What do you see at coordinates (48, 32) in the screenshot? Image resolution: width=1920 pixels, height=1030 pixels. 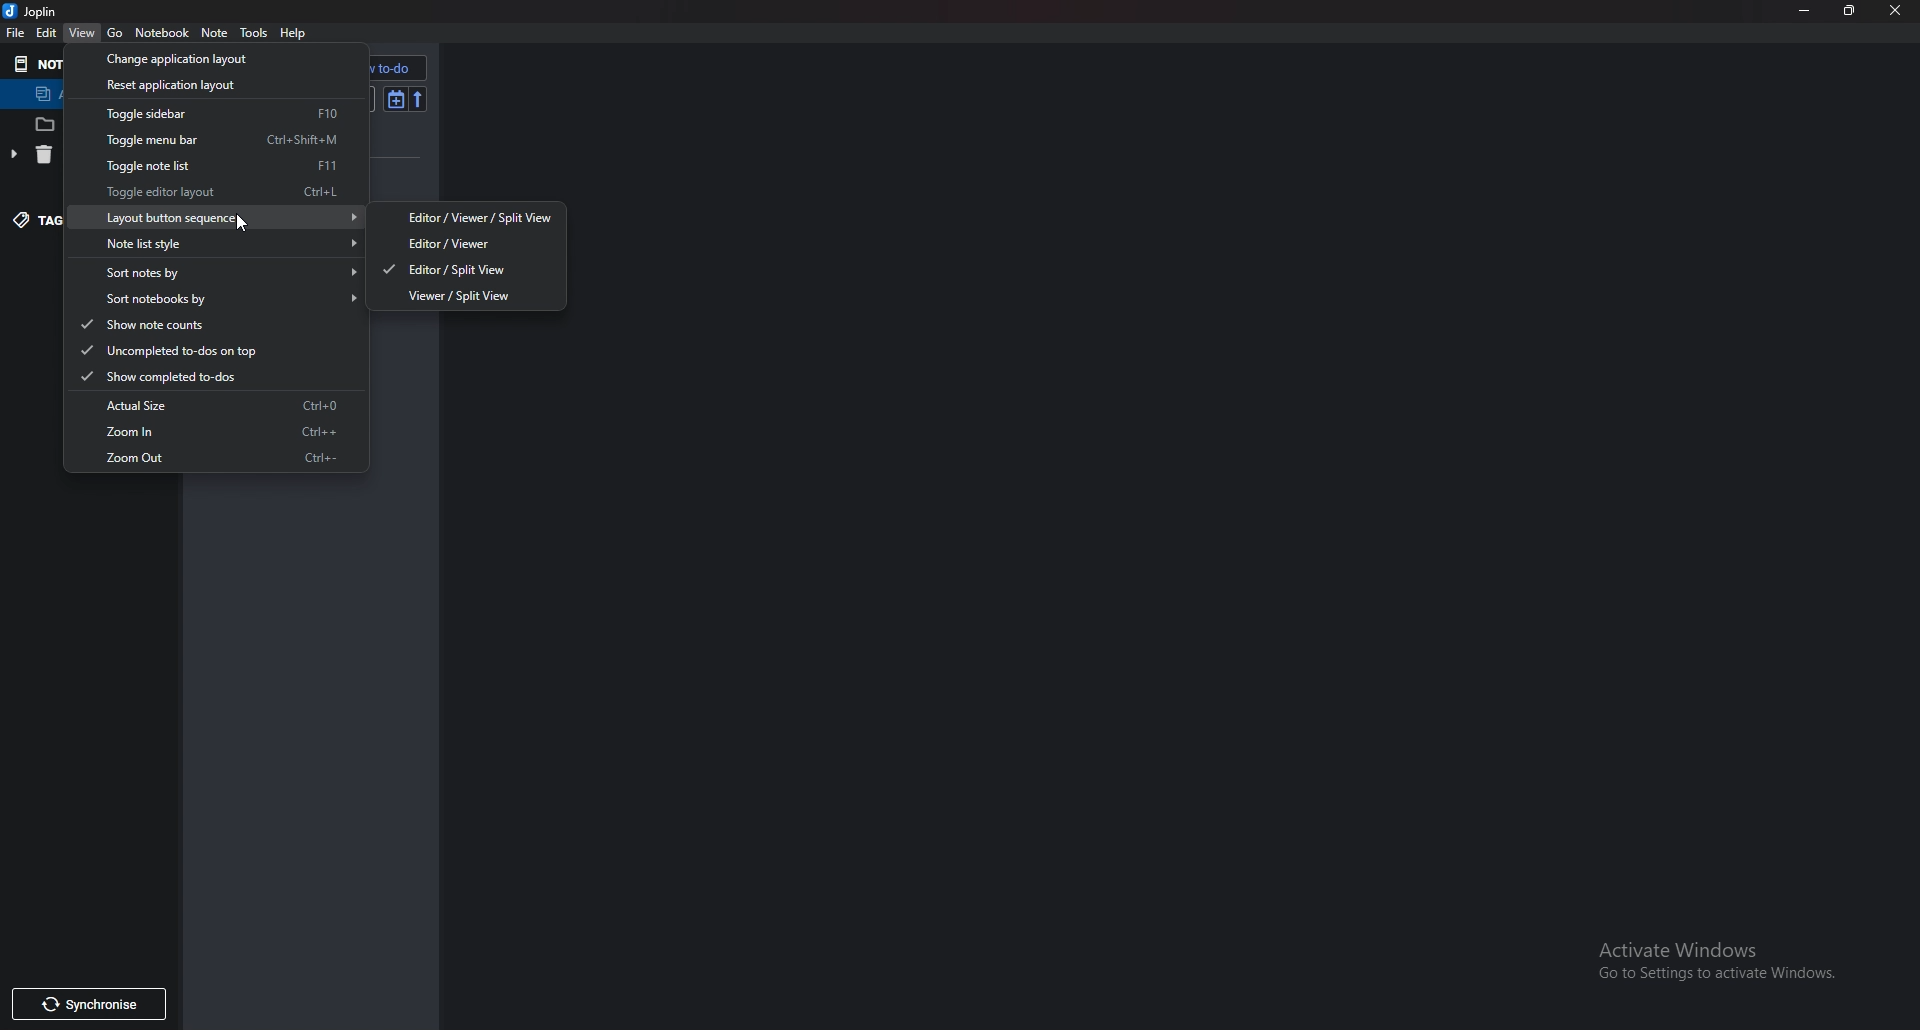 I see `edit` at bounding box center [48, 32].